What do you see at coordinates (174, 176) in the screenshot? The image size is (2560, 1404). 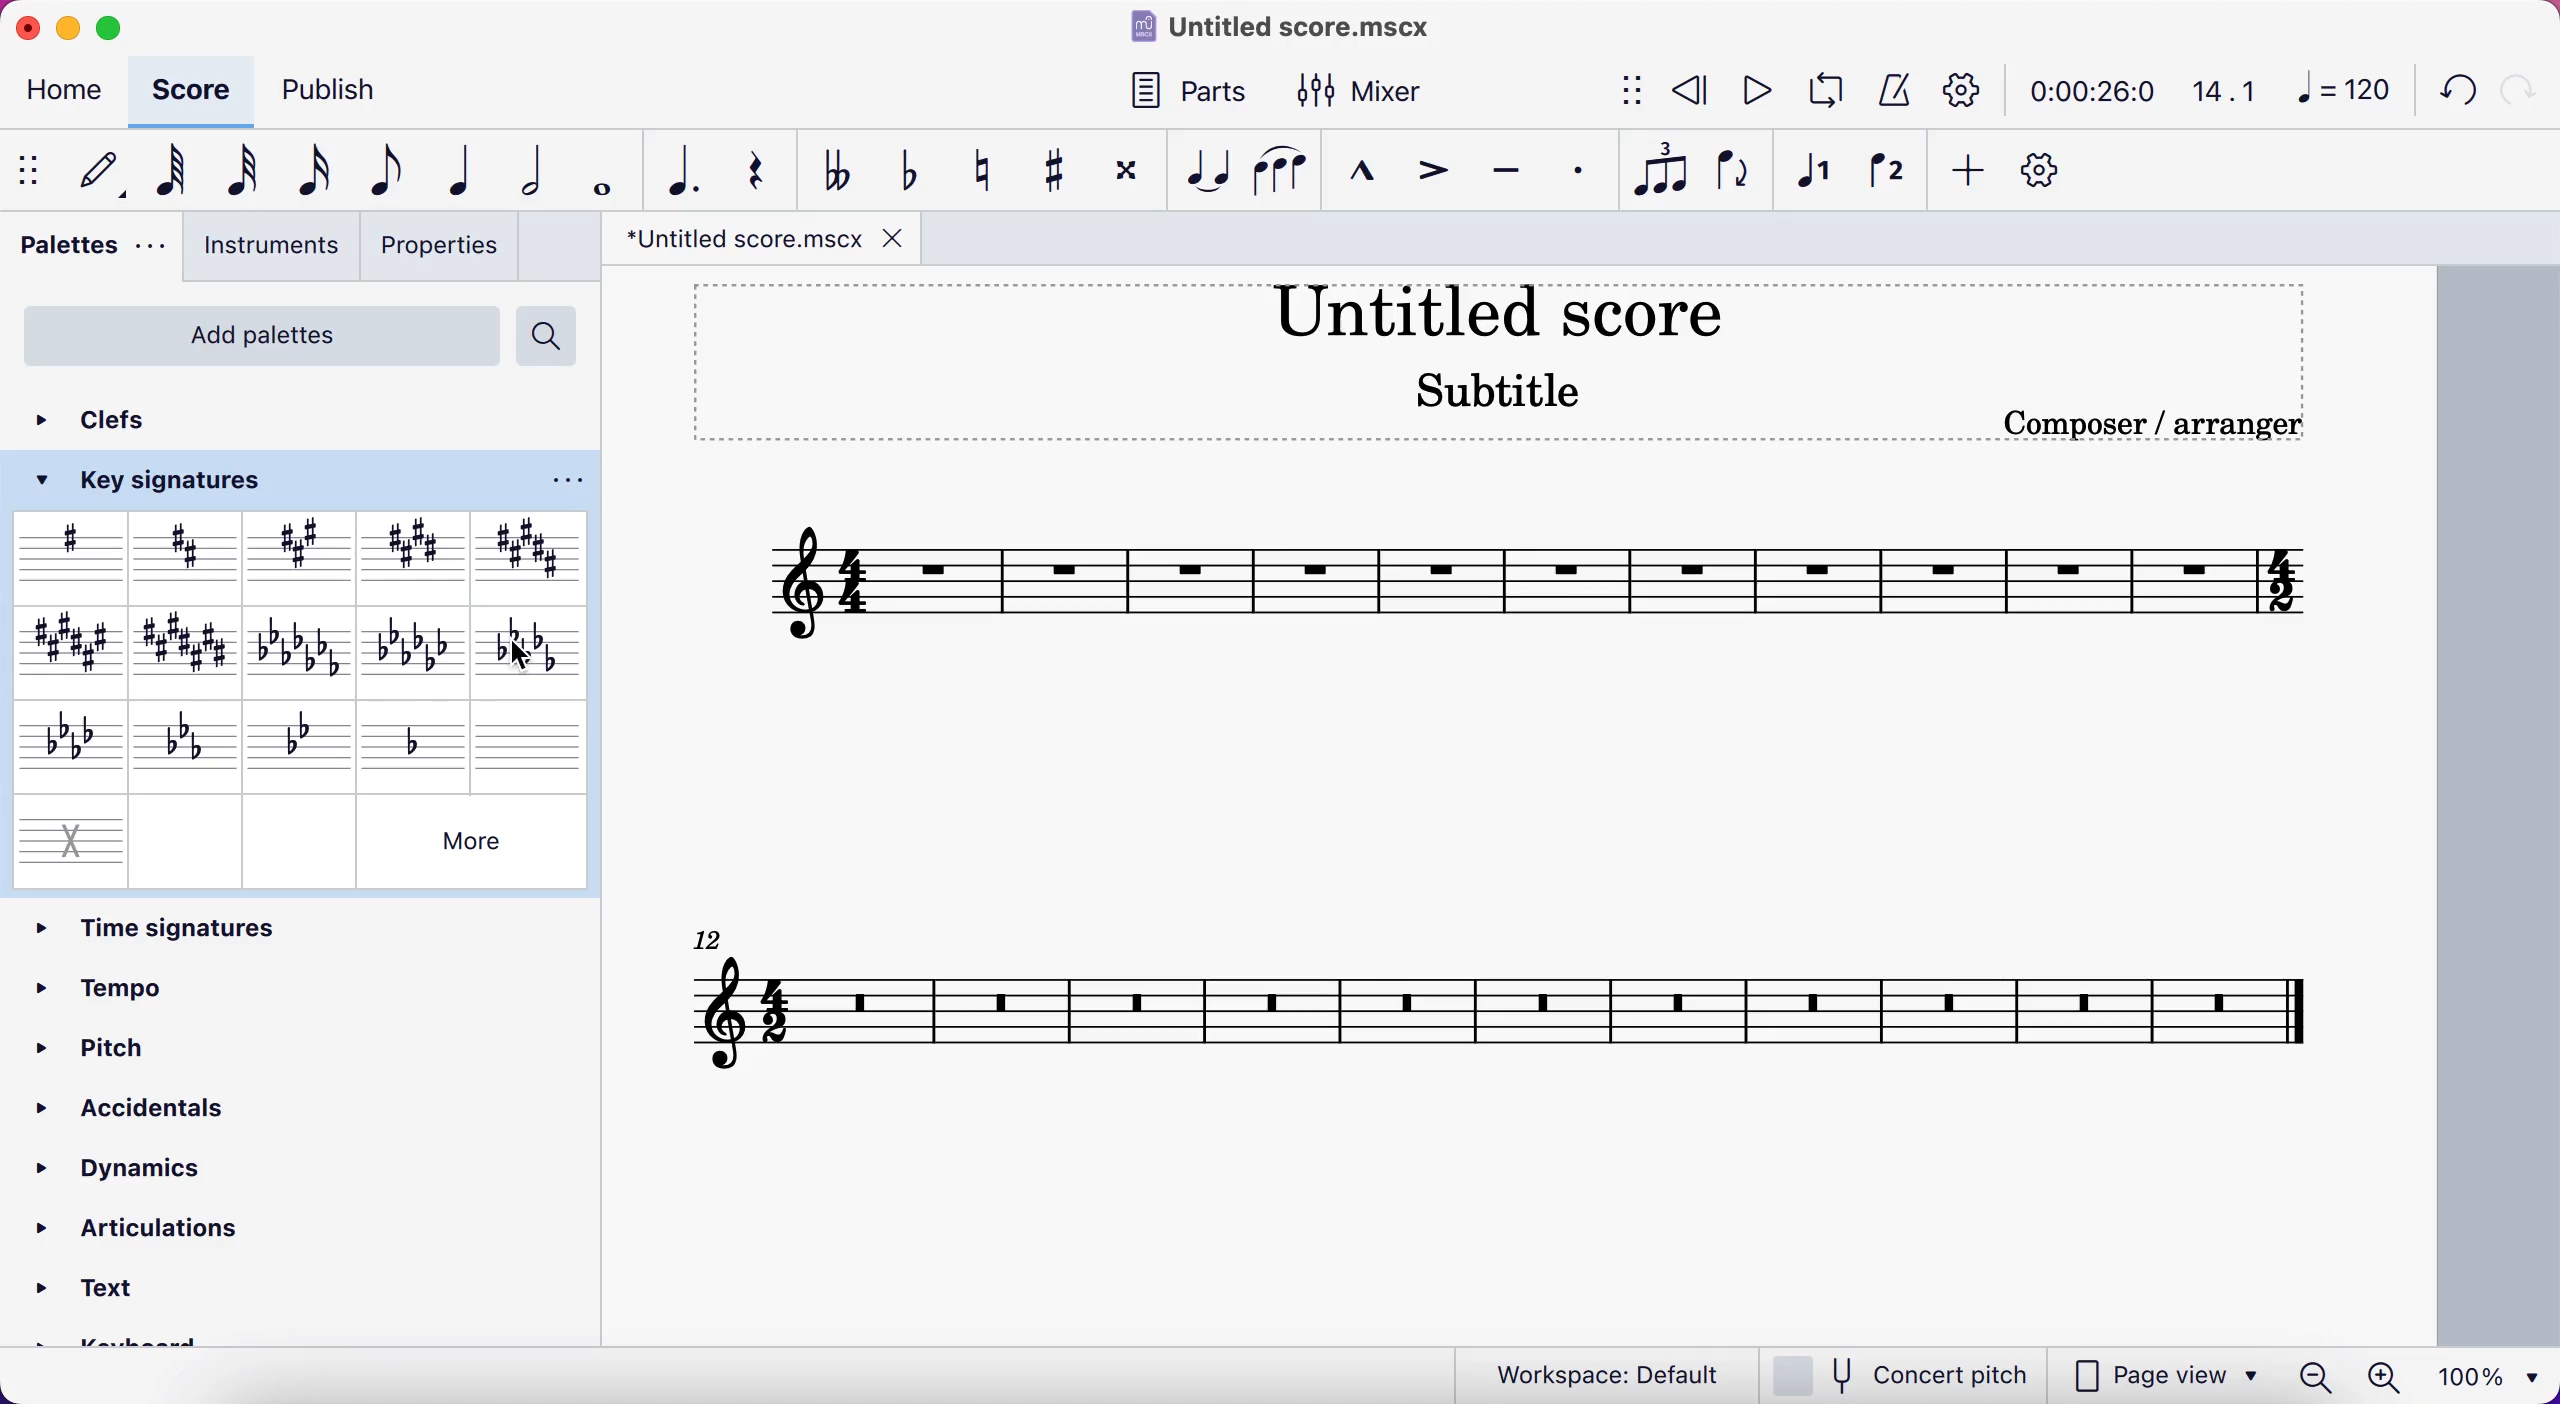 I see `64th note` at bounding box center [174, 176].